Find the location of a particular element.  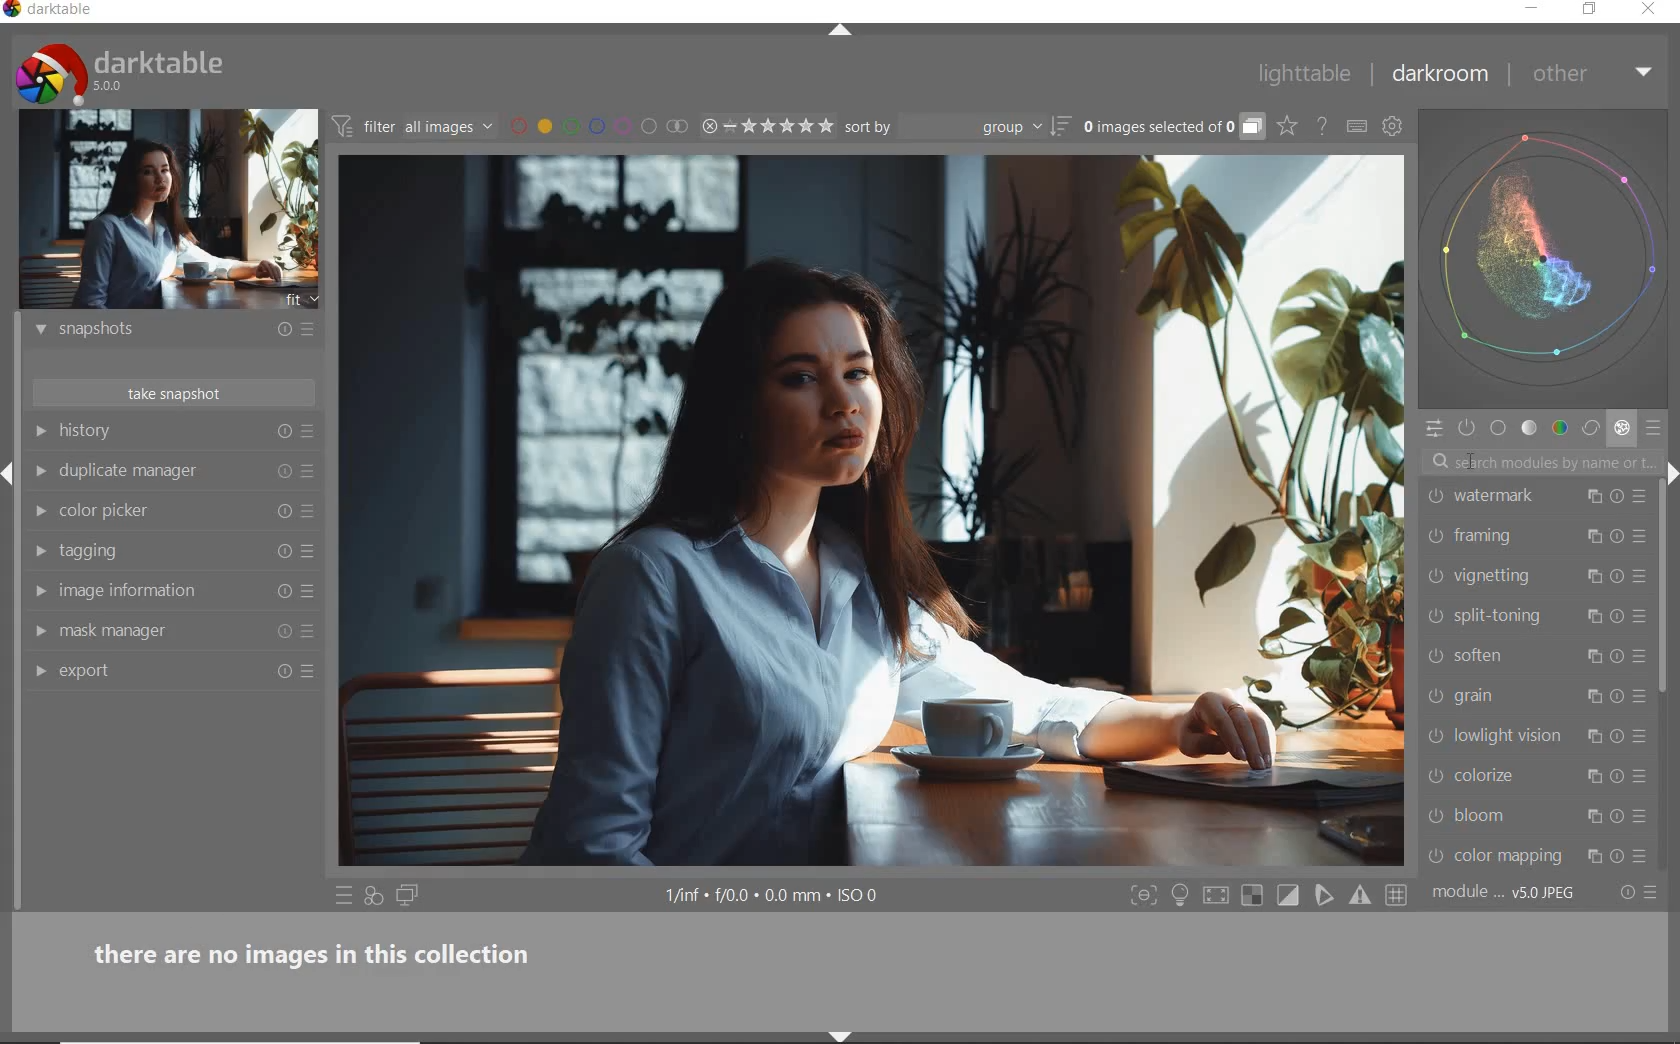

preset and preferences is located at coordinates (1641, 536).